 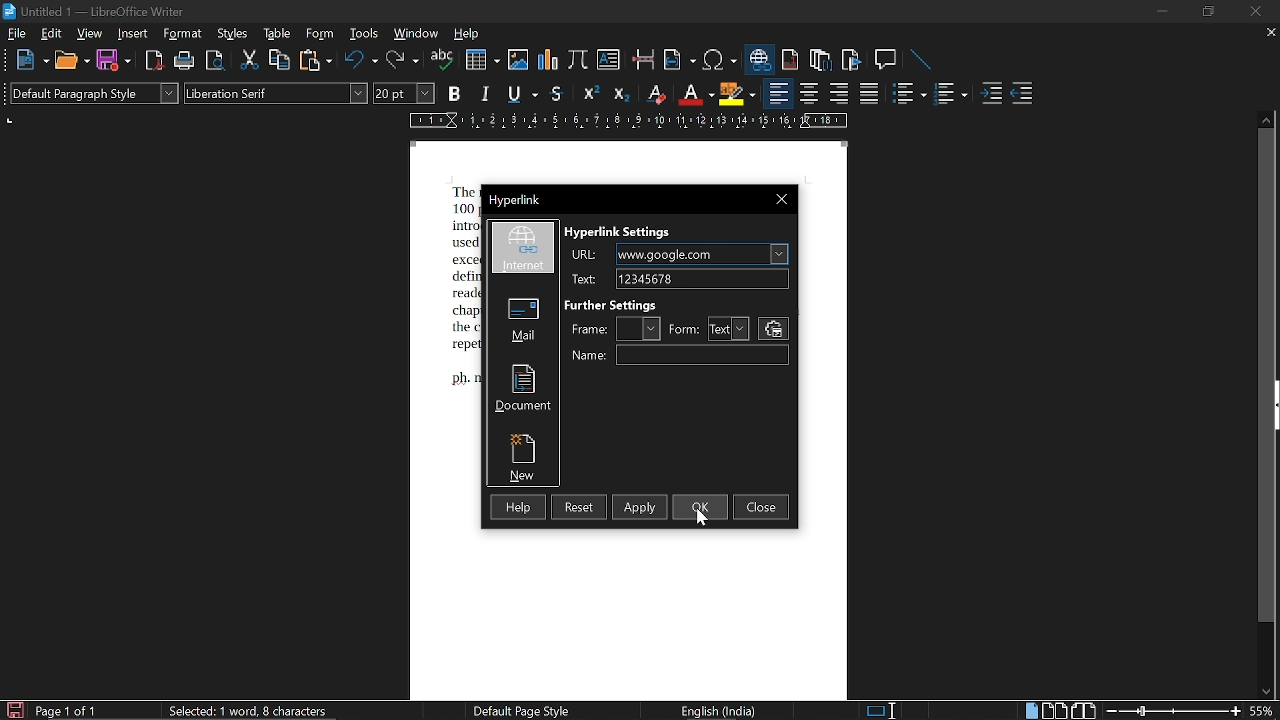 What do you see at coordinates (777, 95) in the screenshot?
I see `align left` at bounding box center [777, 95].